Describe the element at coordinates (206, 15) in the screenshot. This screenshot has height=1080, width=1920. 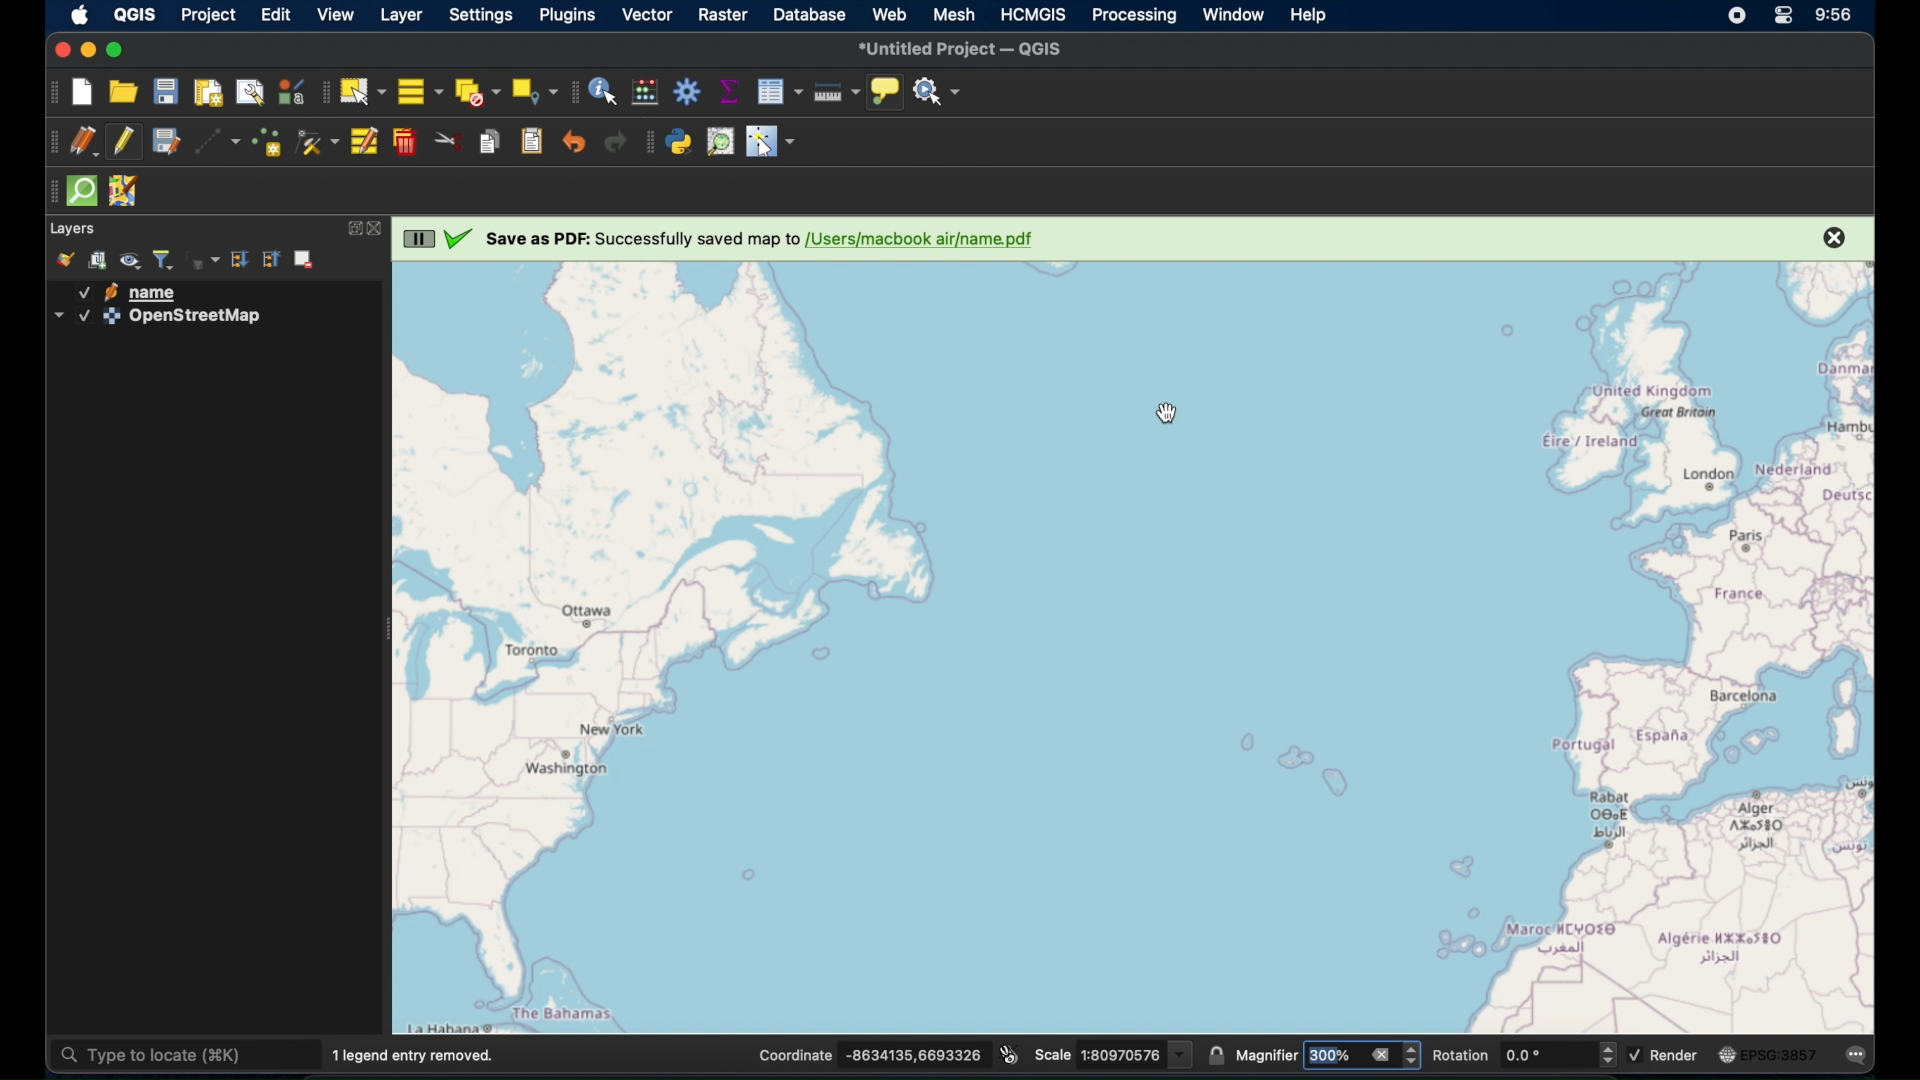
I see `project` at that location.